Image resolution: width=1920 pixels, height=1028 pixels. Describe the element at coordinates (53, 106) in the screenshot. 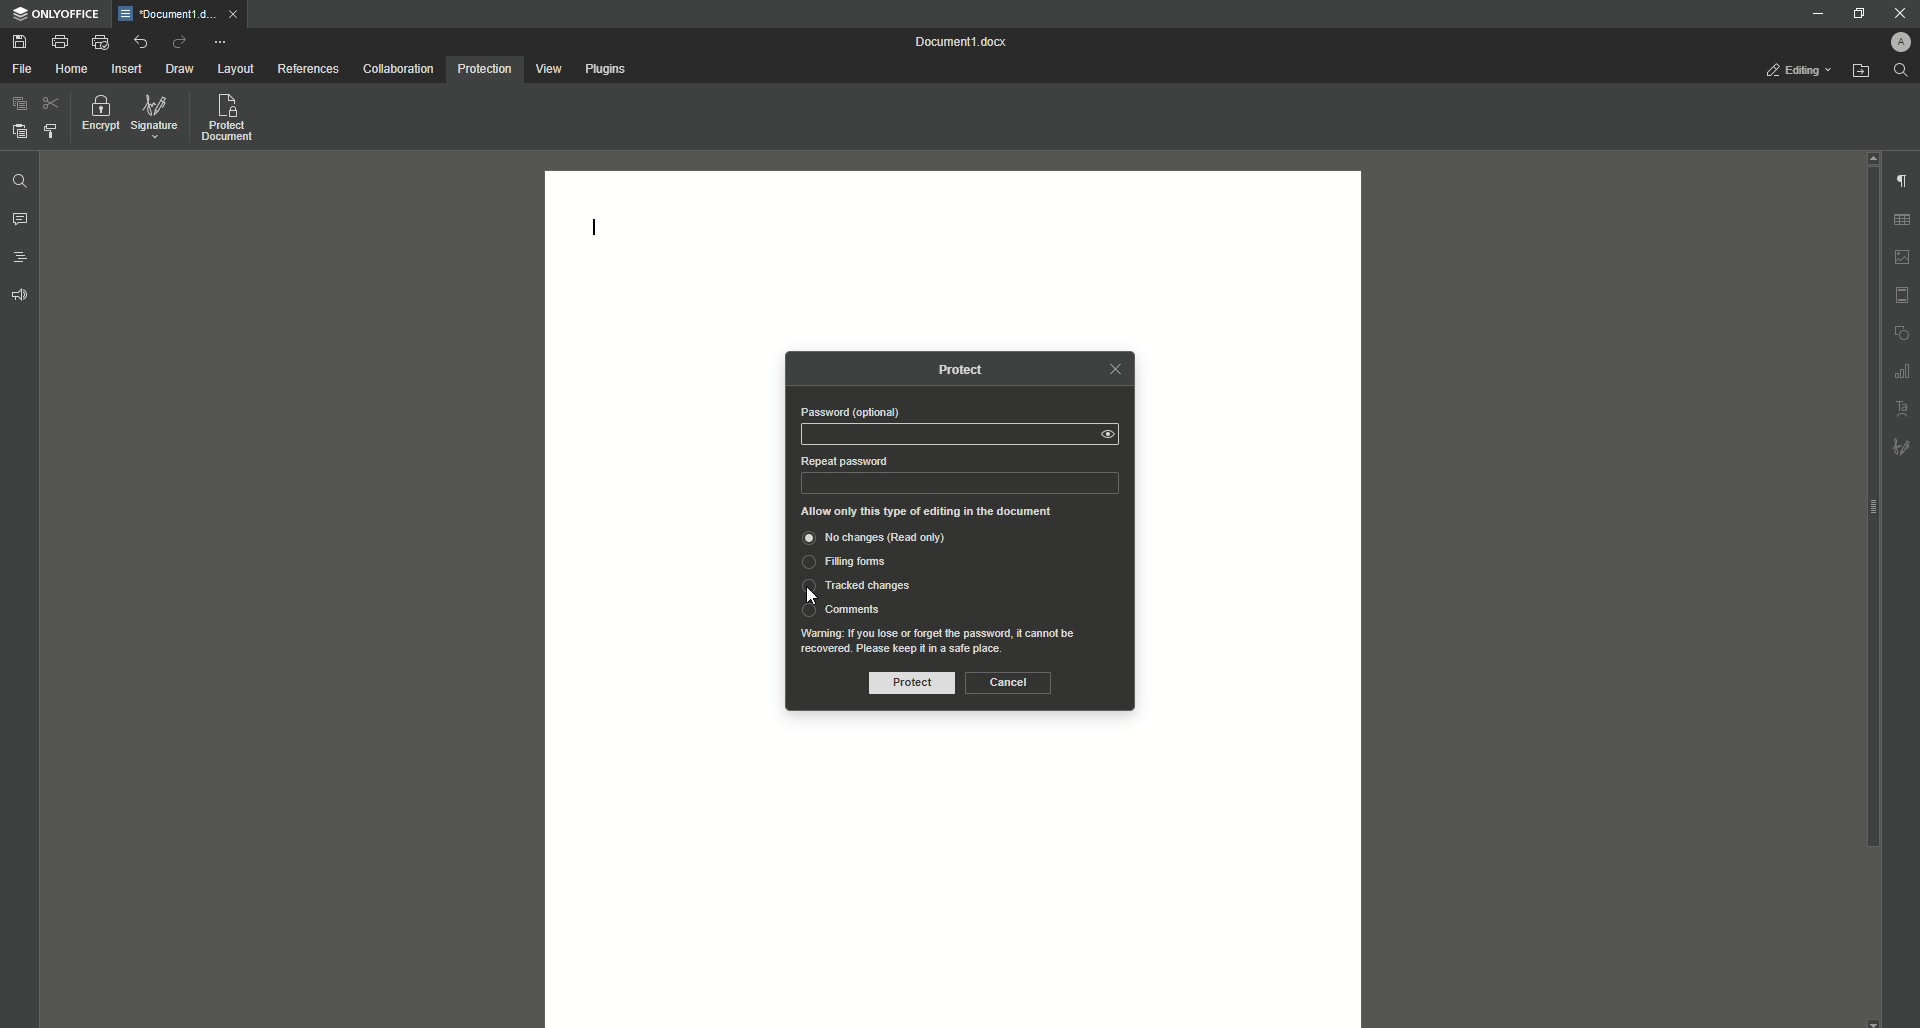

I see `Cut` at that location.